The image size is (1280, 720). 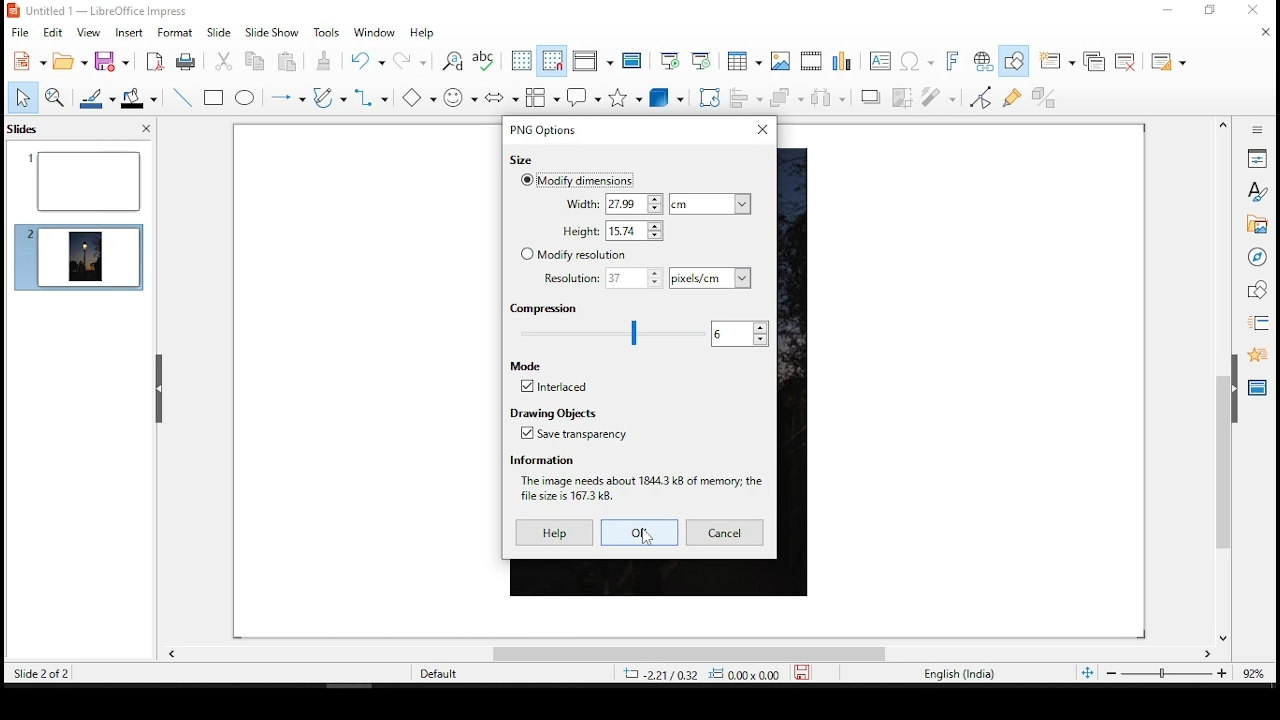 What do you see at coordinates (779, 59) in the screenshot?
I see `images` at bounding box center [779, 59].